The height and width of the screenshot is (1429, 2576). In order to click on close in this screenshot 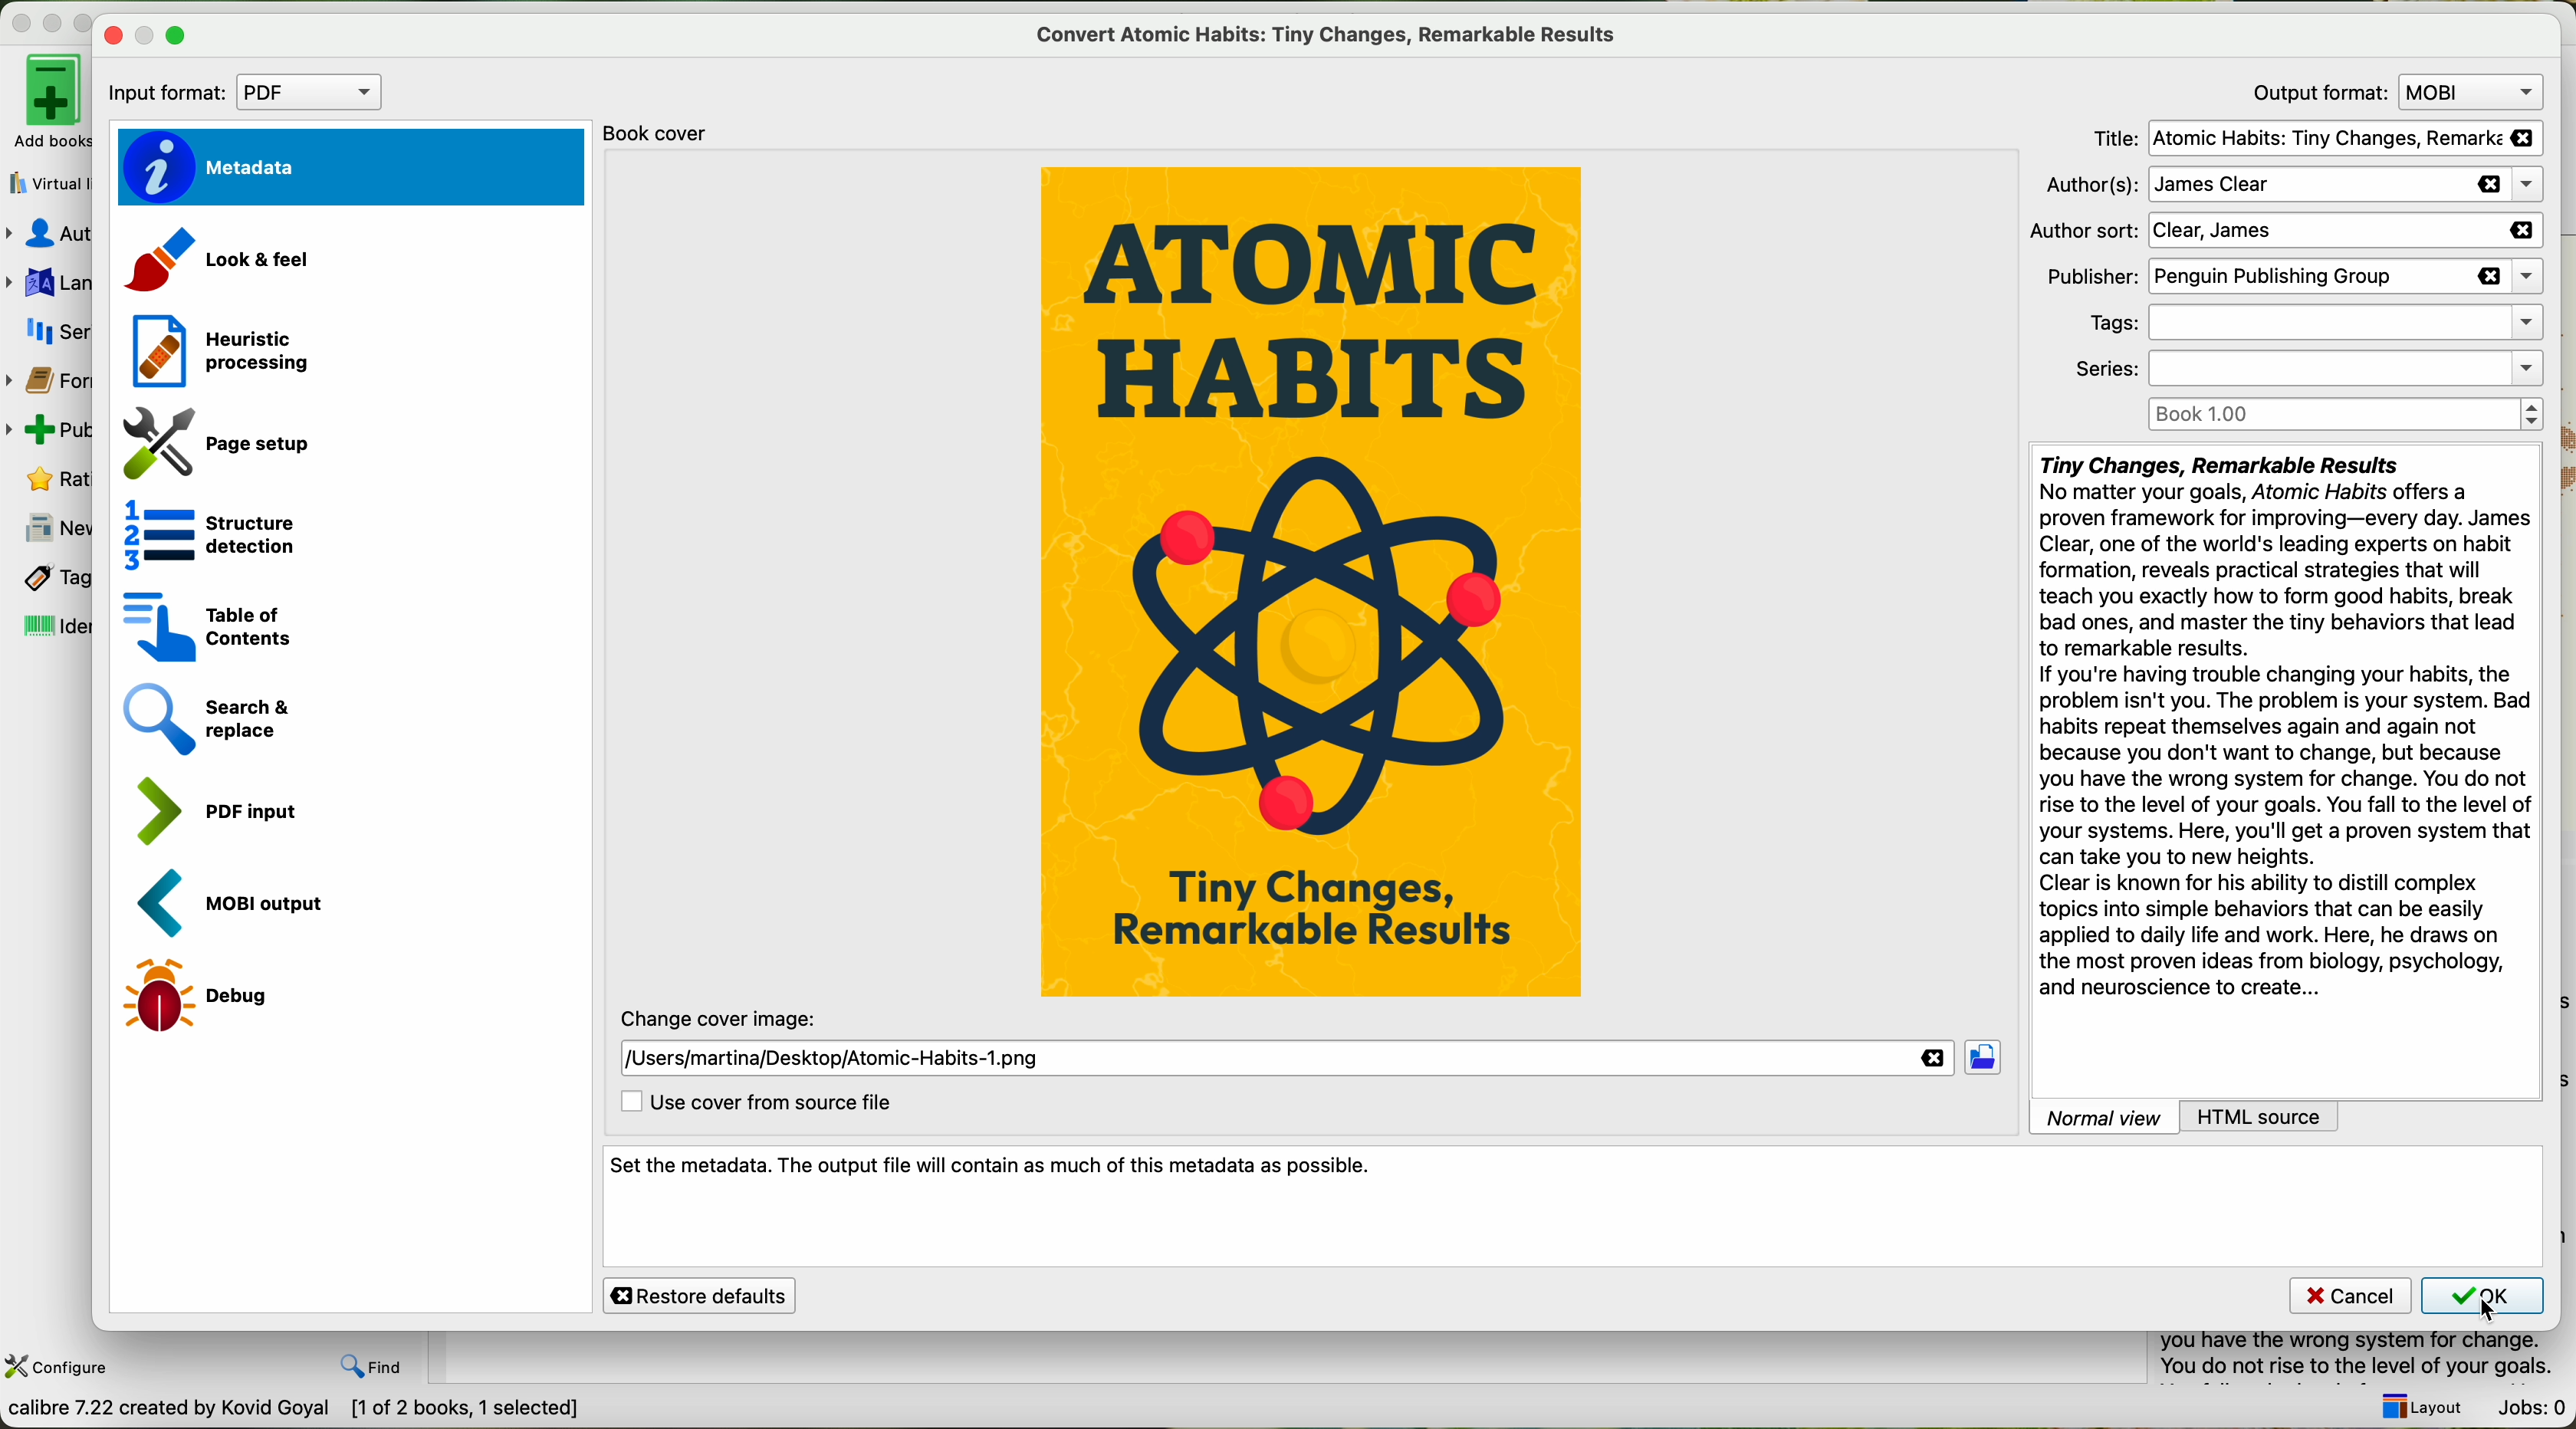, I will do `click(114, 37)`.